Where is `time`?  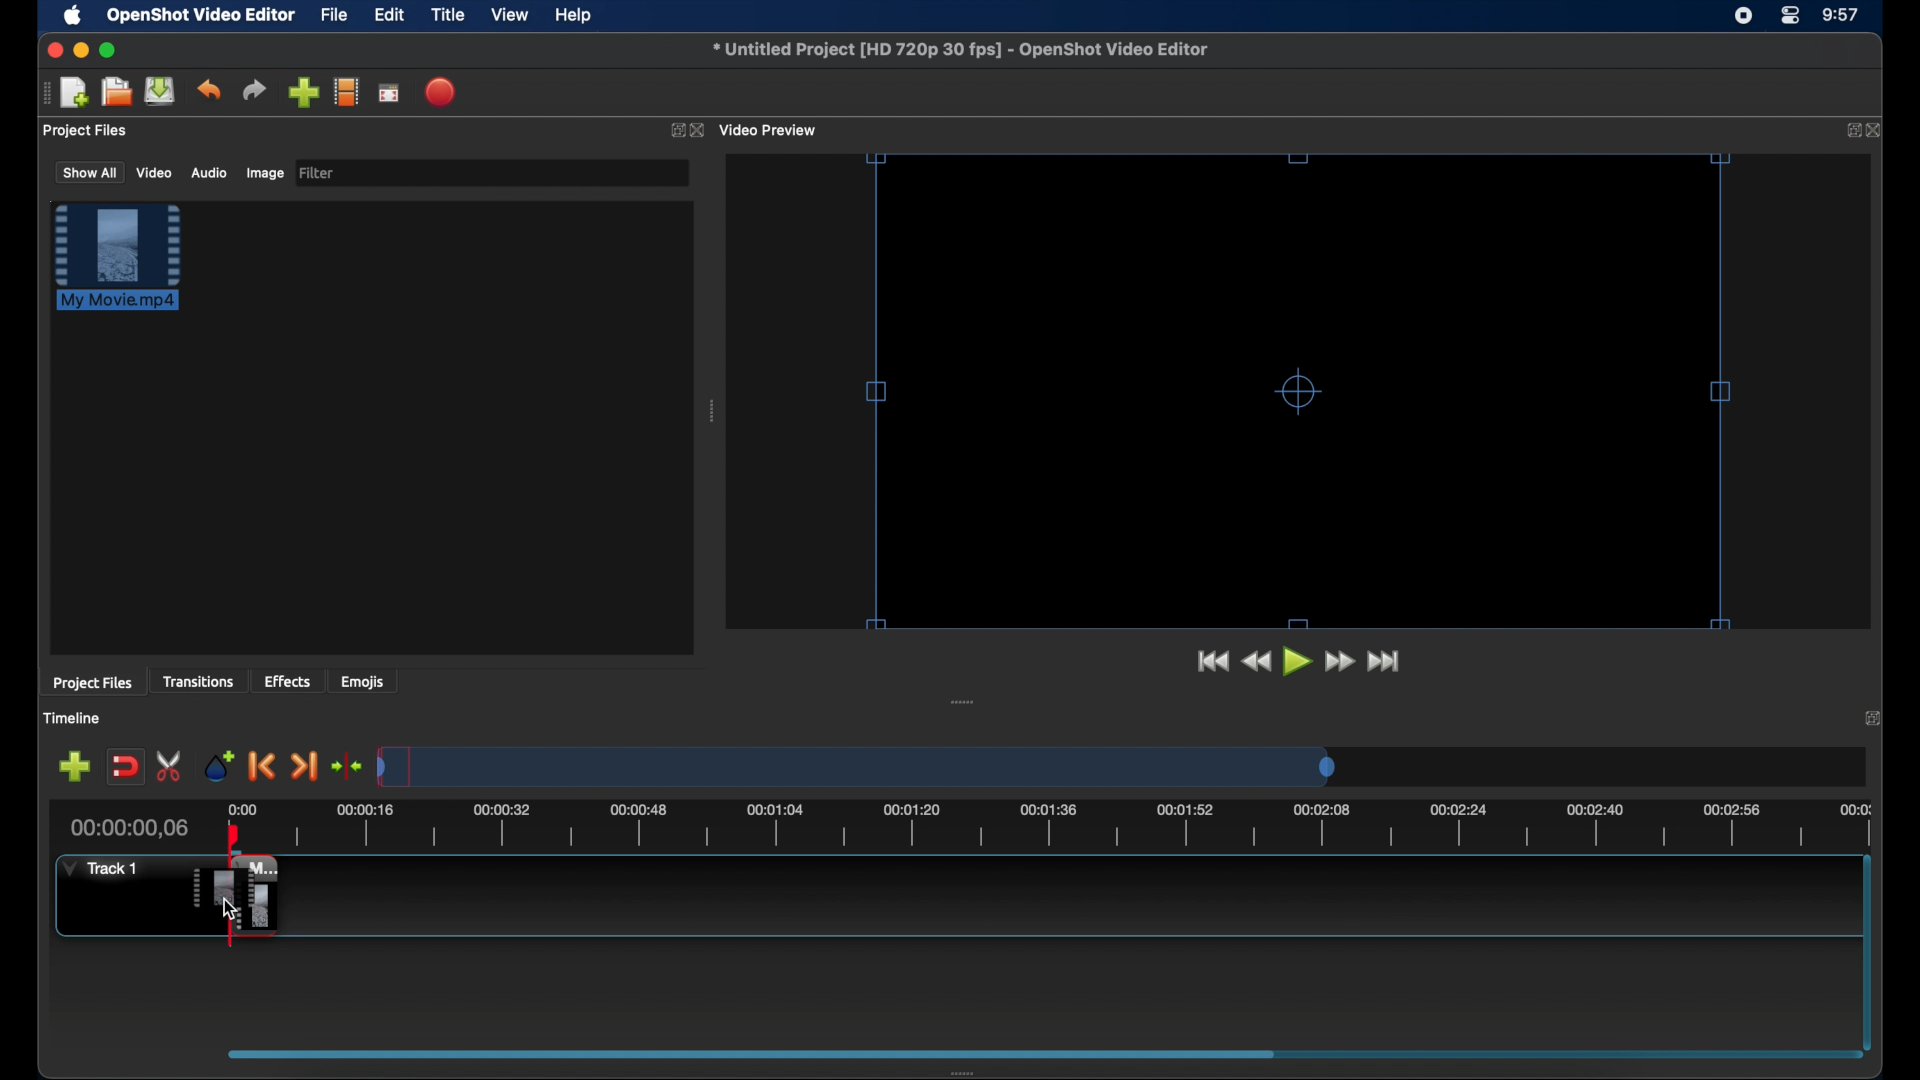 time is located at coordinates (1842, 16).